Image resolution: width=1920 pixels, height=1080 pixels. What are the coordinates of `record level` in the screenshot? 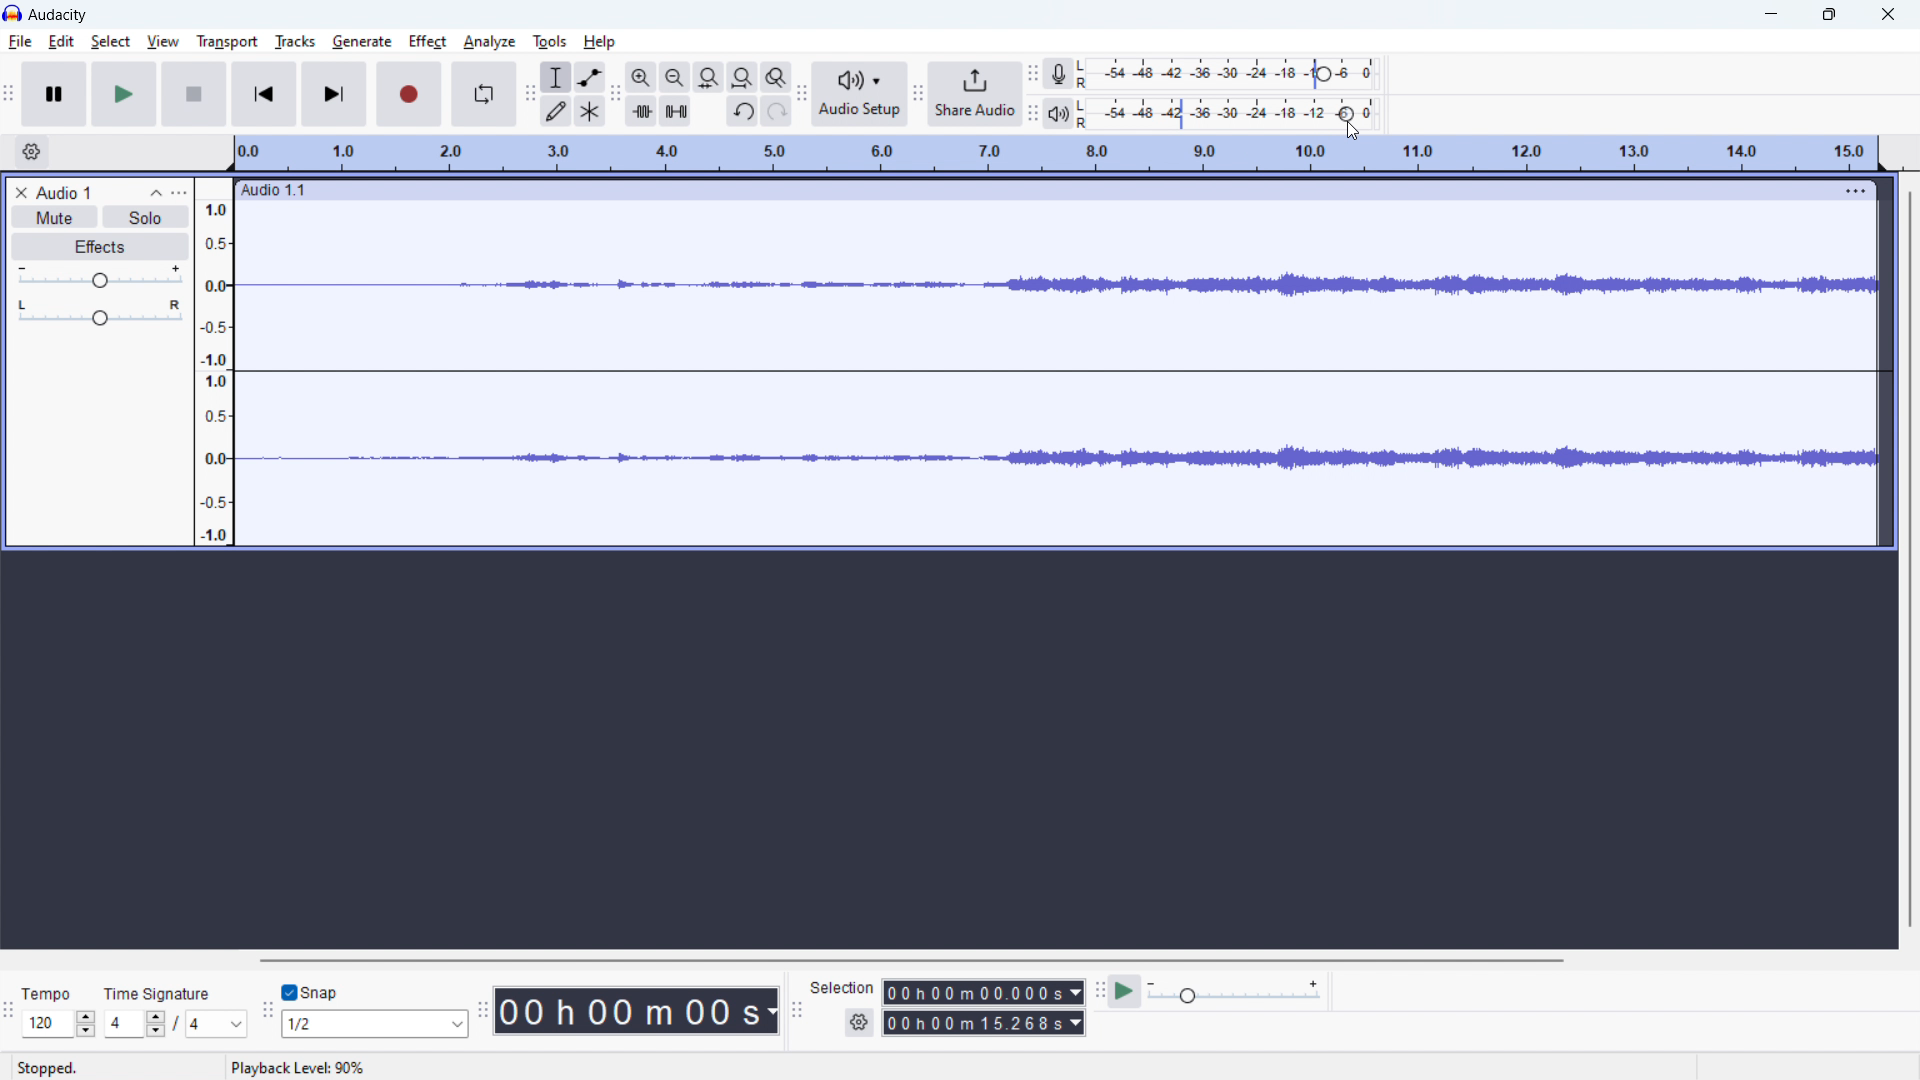 It's located at (1227, 74).